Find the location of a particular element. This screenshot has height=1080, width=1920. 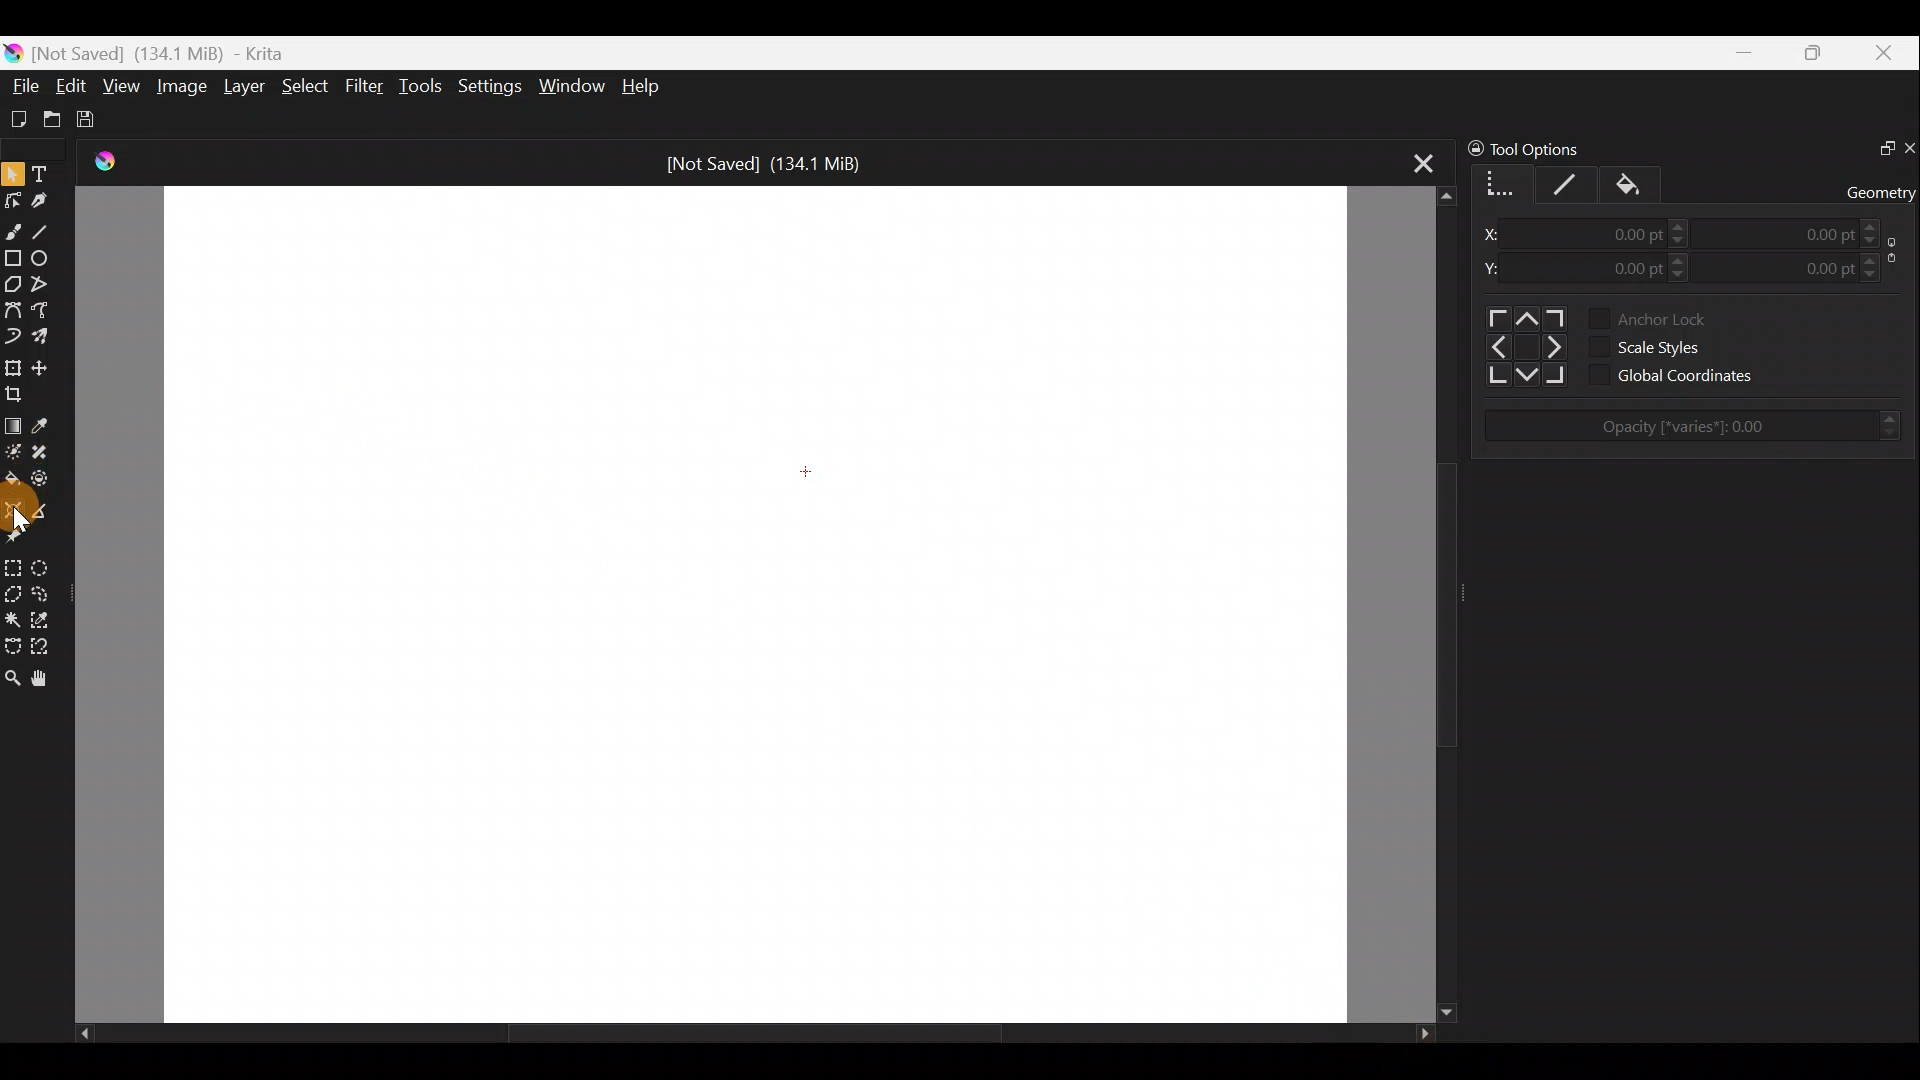

Scroll bar is located at coordinates (738, 1034).